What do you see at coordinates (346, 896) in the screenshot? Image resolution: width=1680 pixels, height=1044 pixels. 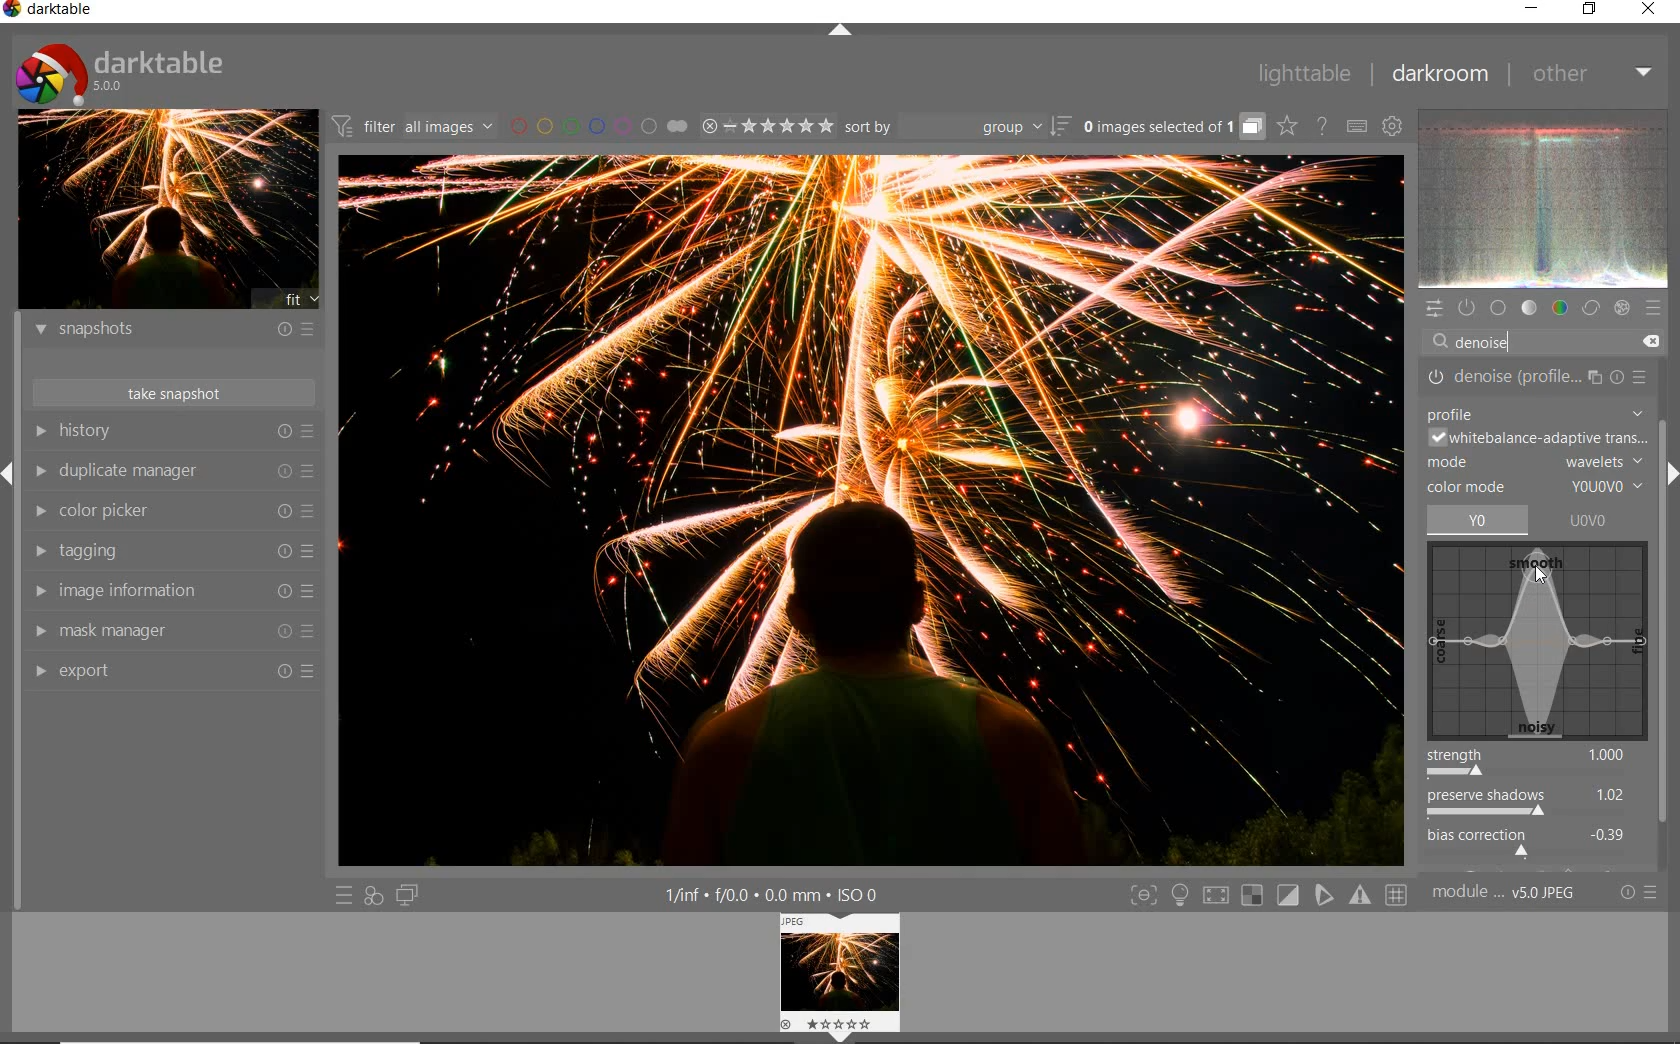 I see `quick access to presets` at bounding box center [346, 896].